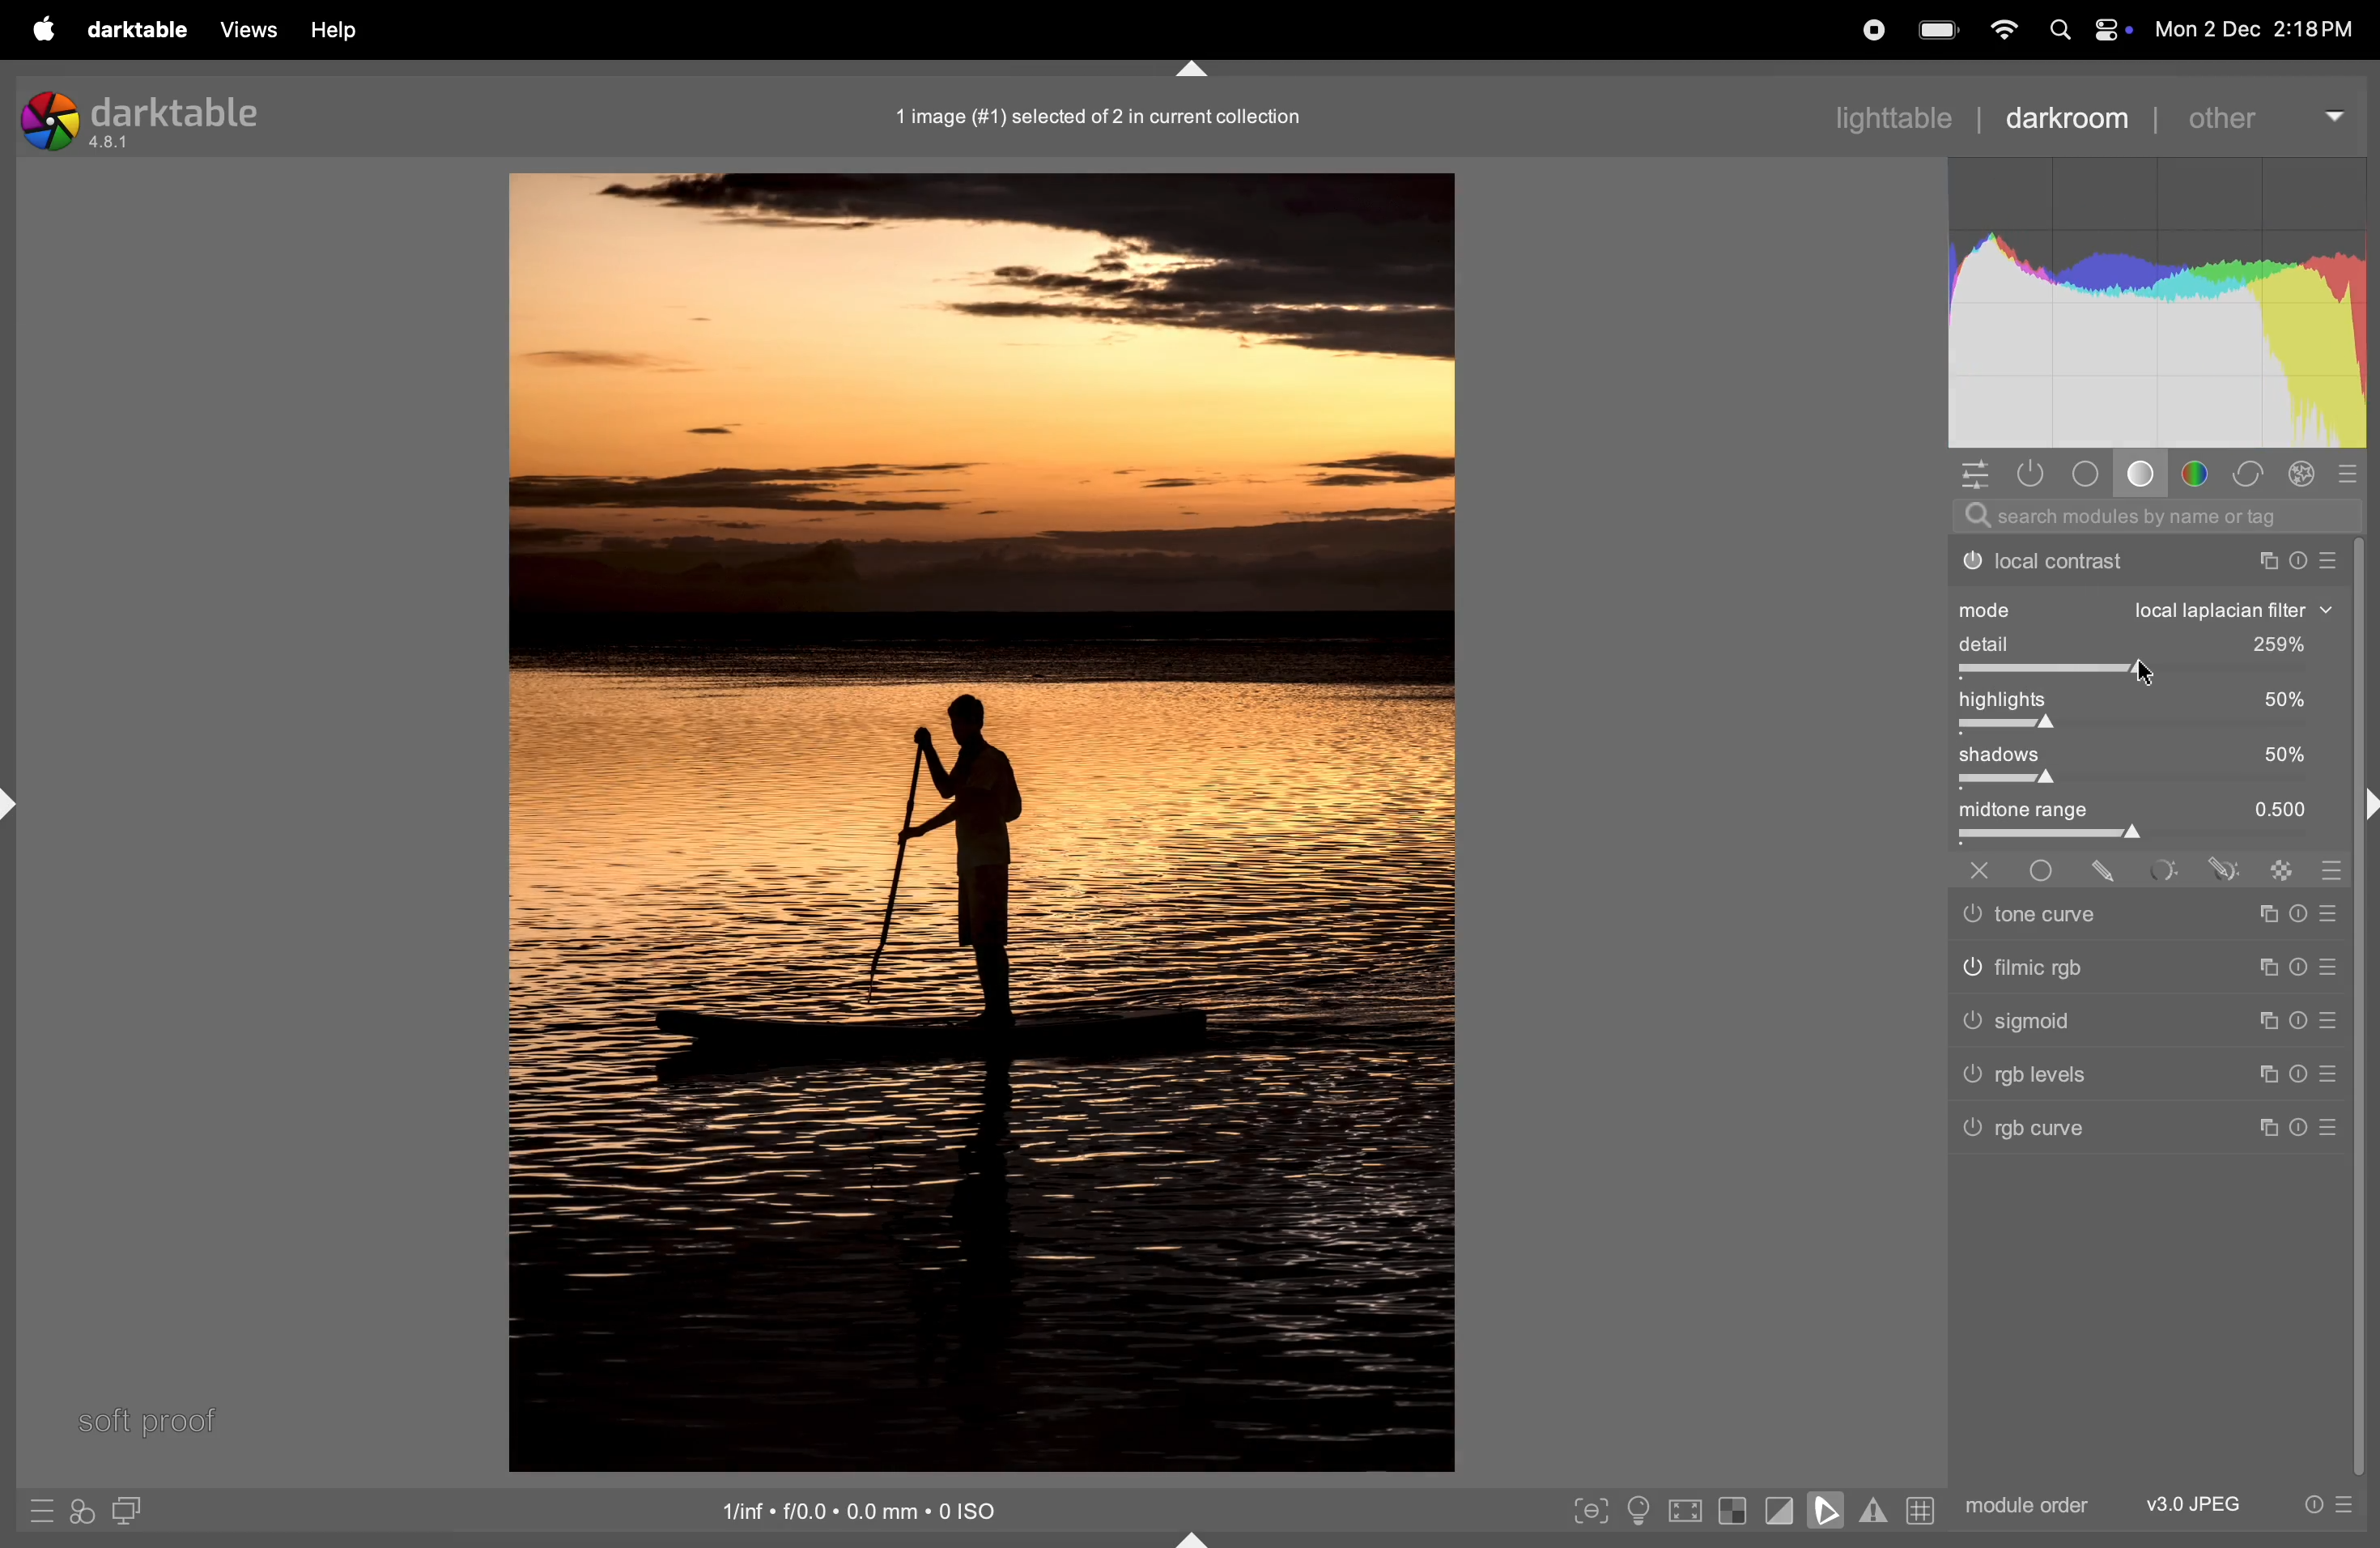 The width and height of the screenshot is (2380, 1548). Describe the element at coordinates (1873, 1513) in the screenshot. I see `toggle gamut checking` at that location.